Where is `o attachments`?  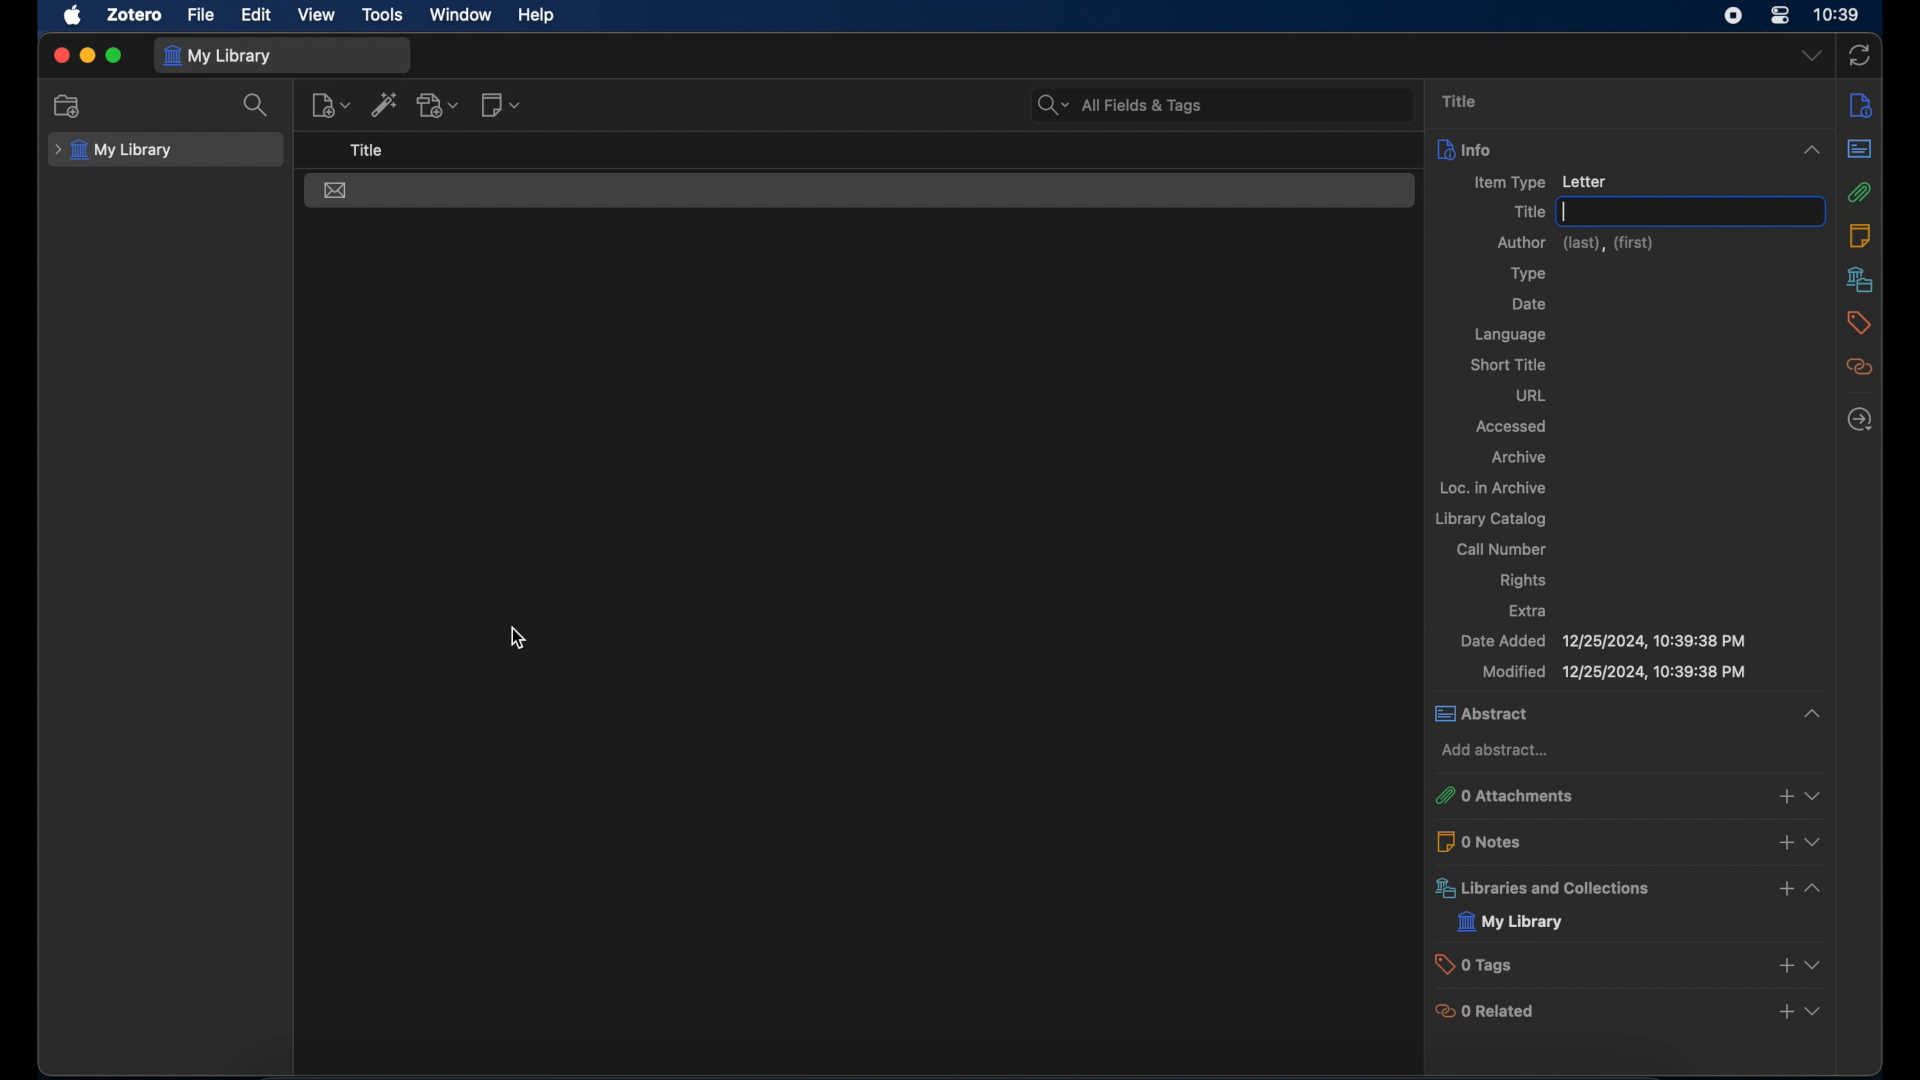 o attachments is located at coordinates (1501, 795).